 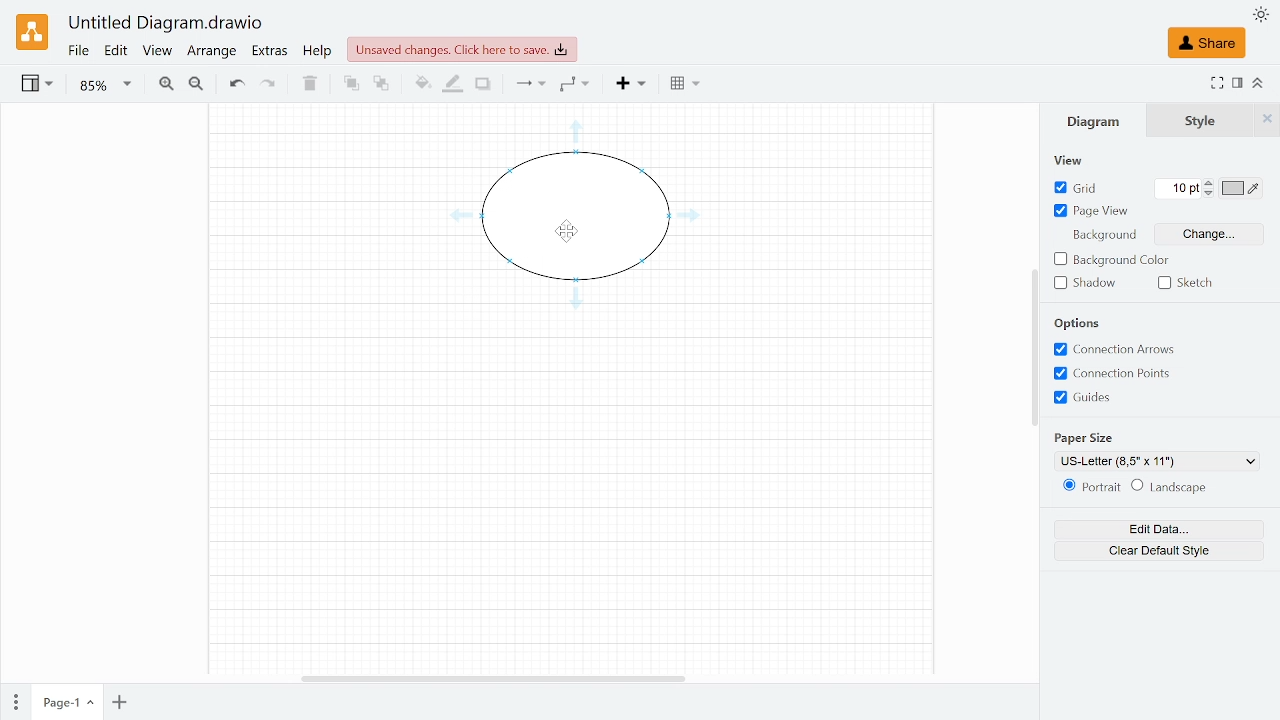 I want to click on Background color, so click(x=1111, y=259).